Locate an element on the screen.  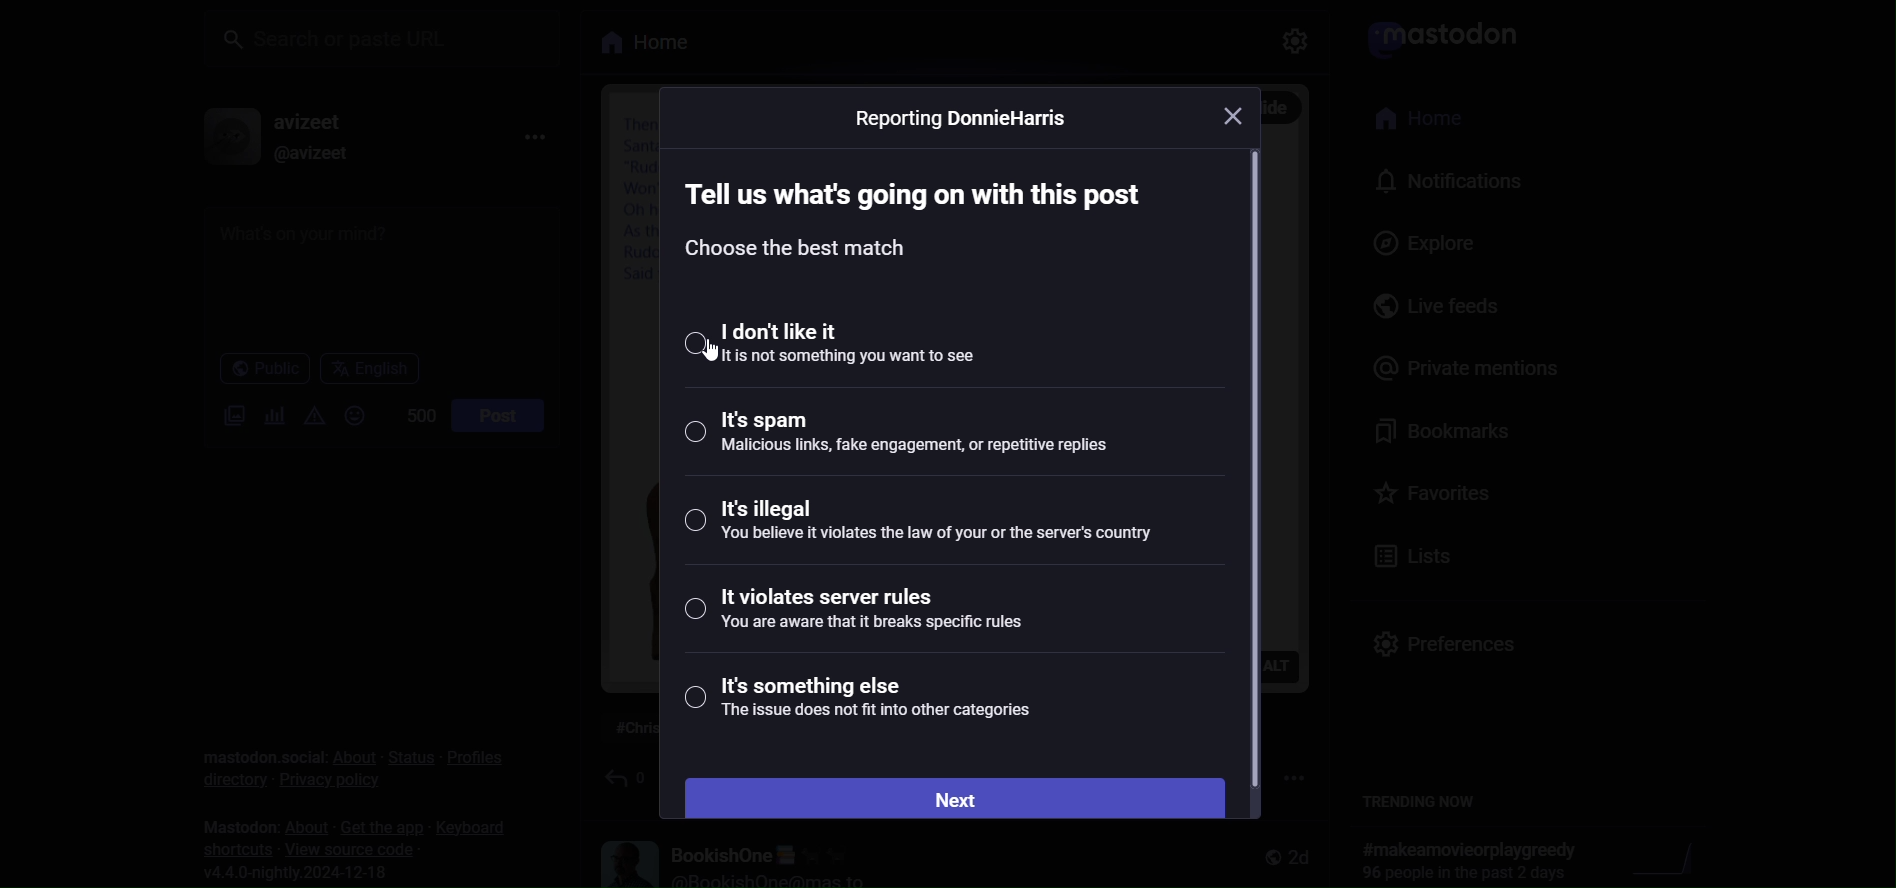
notification is located at coordinates (1441, 181).